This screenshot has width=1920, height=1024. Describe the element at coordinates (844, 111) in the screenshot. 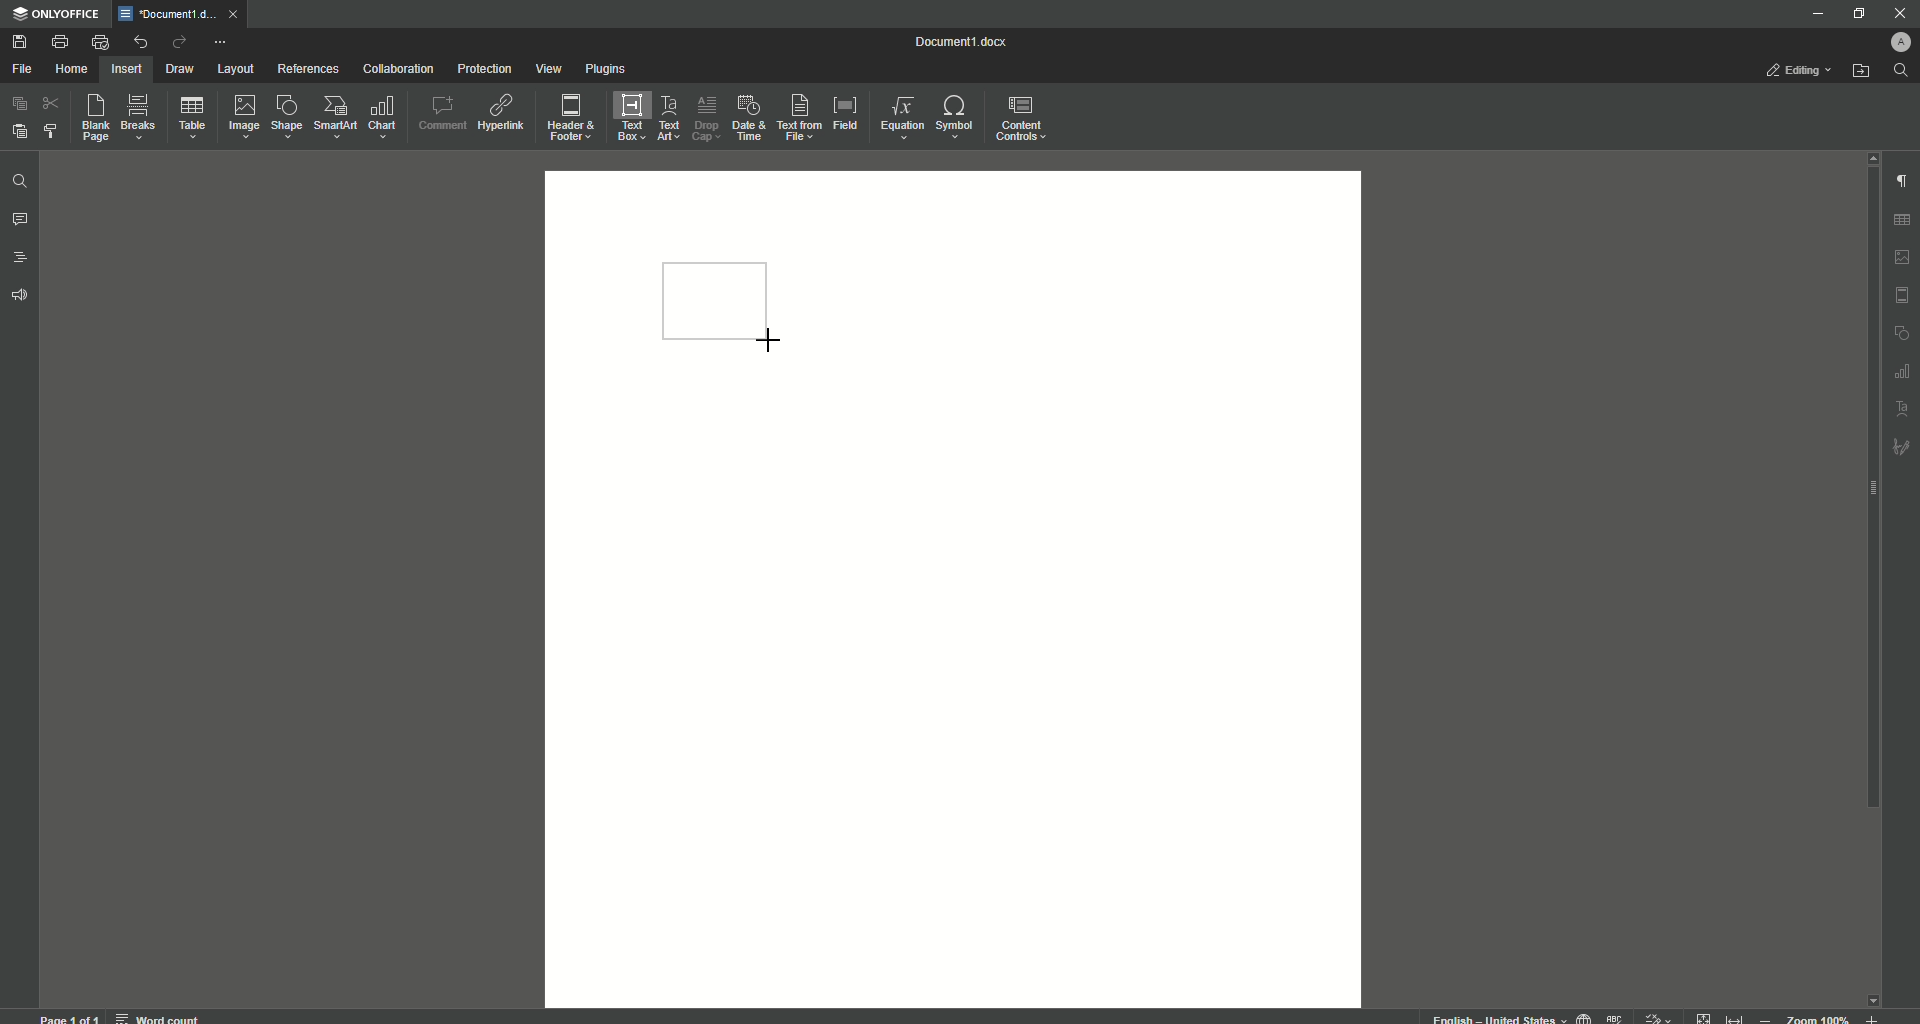

I see `Field` at that location.